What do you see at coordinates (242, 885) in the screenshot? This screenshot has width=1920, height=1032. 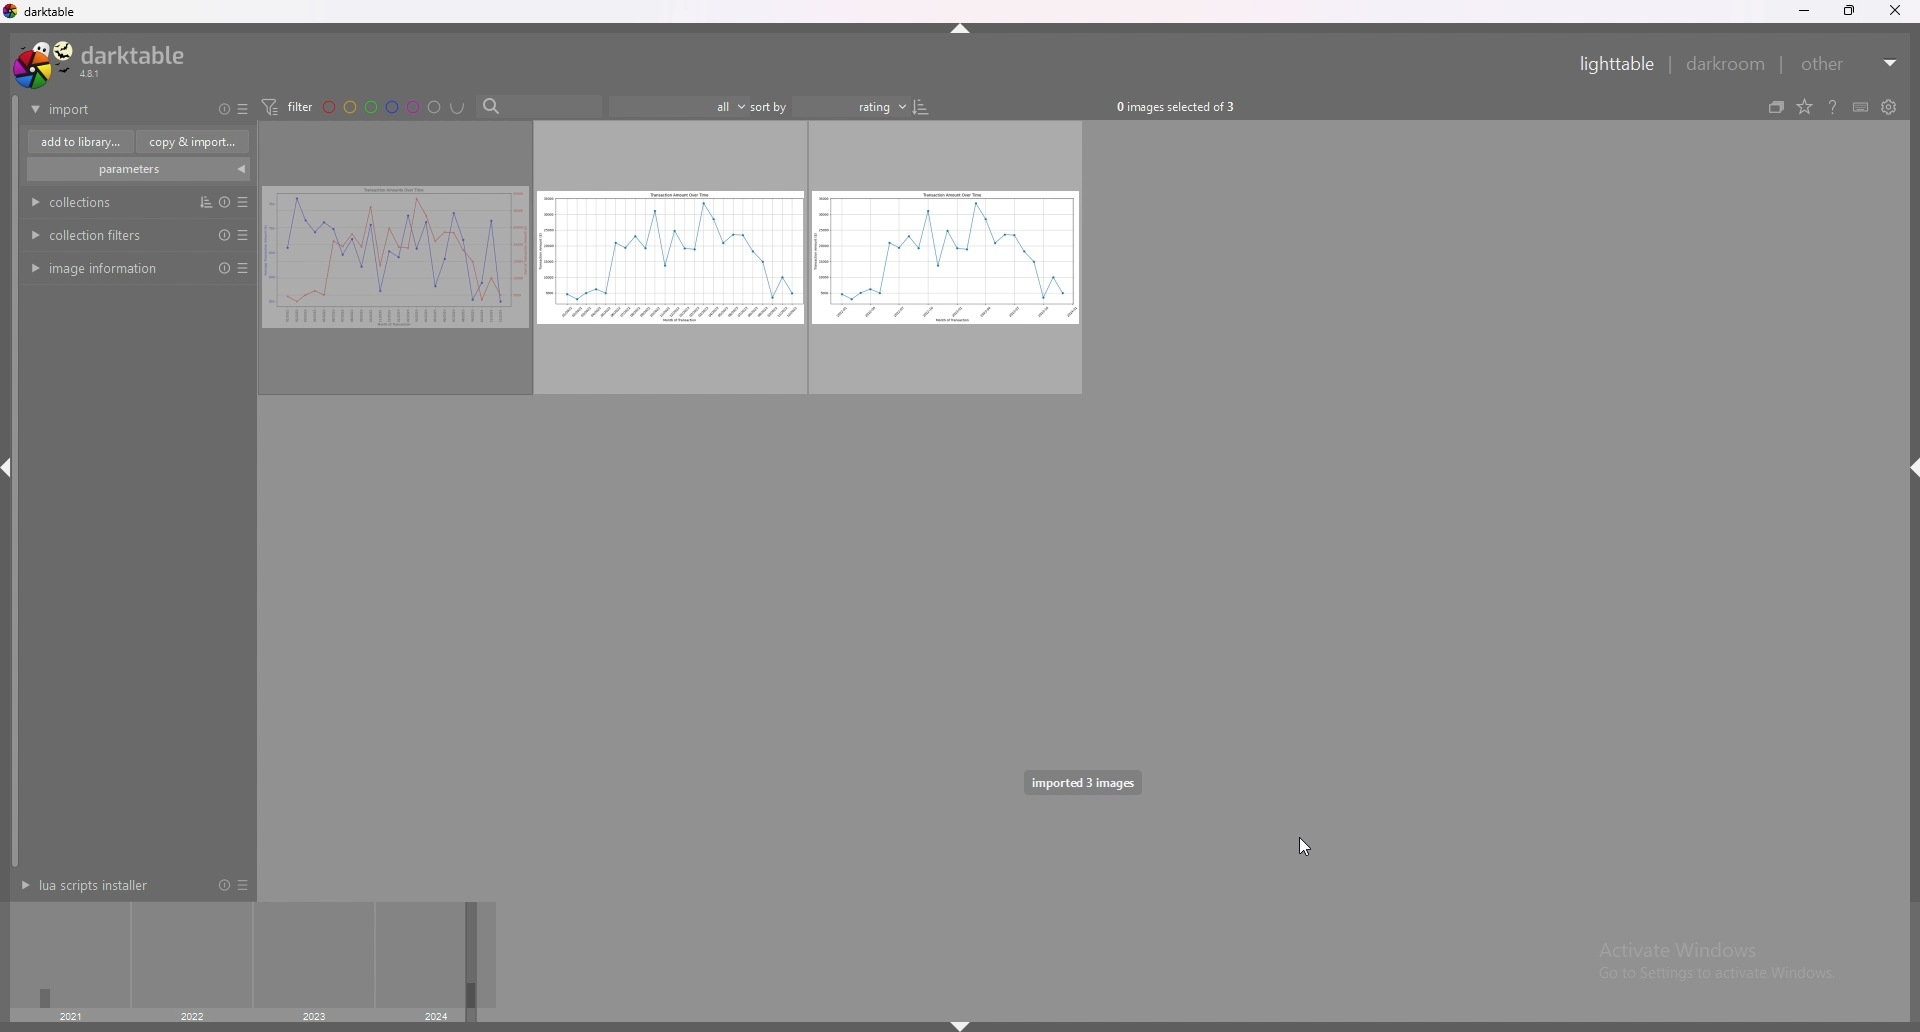 I see `presets` at bounding box center [242, 885].